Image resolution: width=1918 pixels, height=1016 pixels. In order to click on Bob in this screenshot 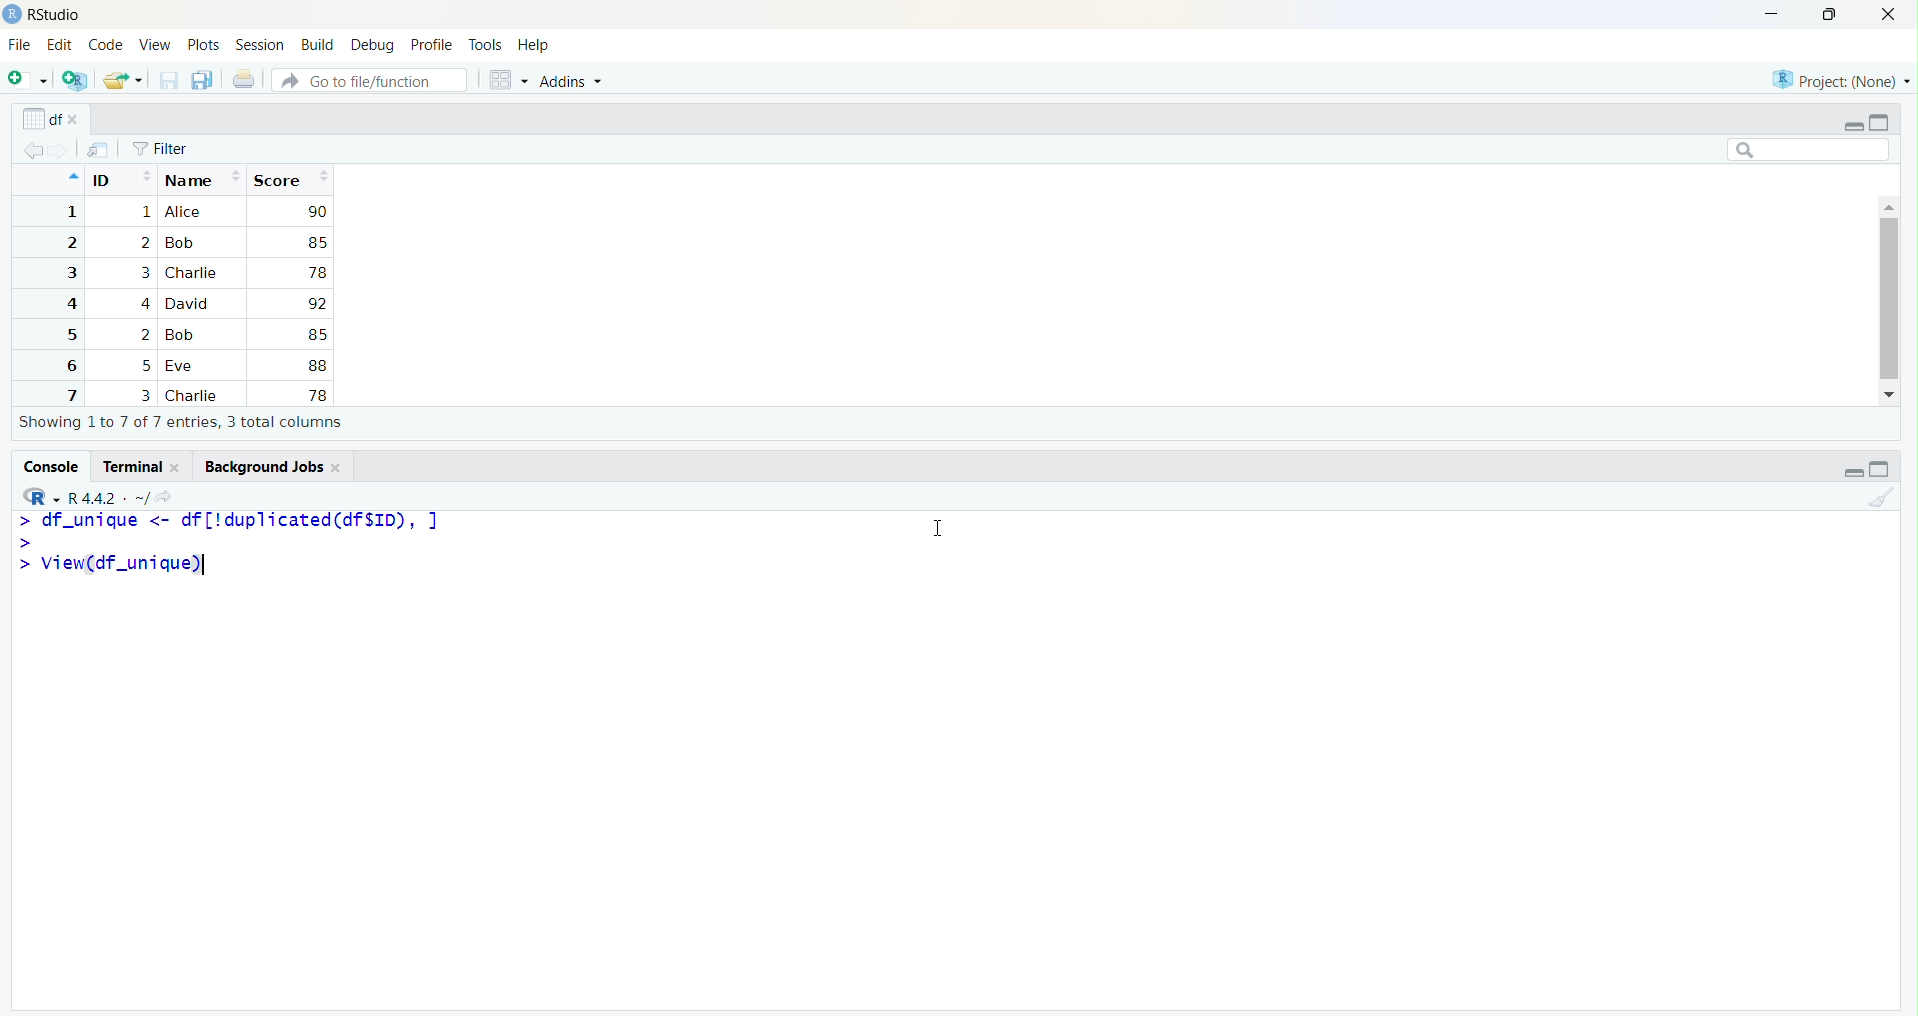, I will do `click(185, 335)`.